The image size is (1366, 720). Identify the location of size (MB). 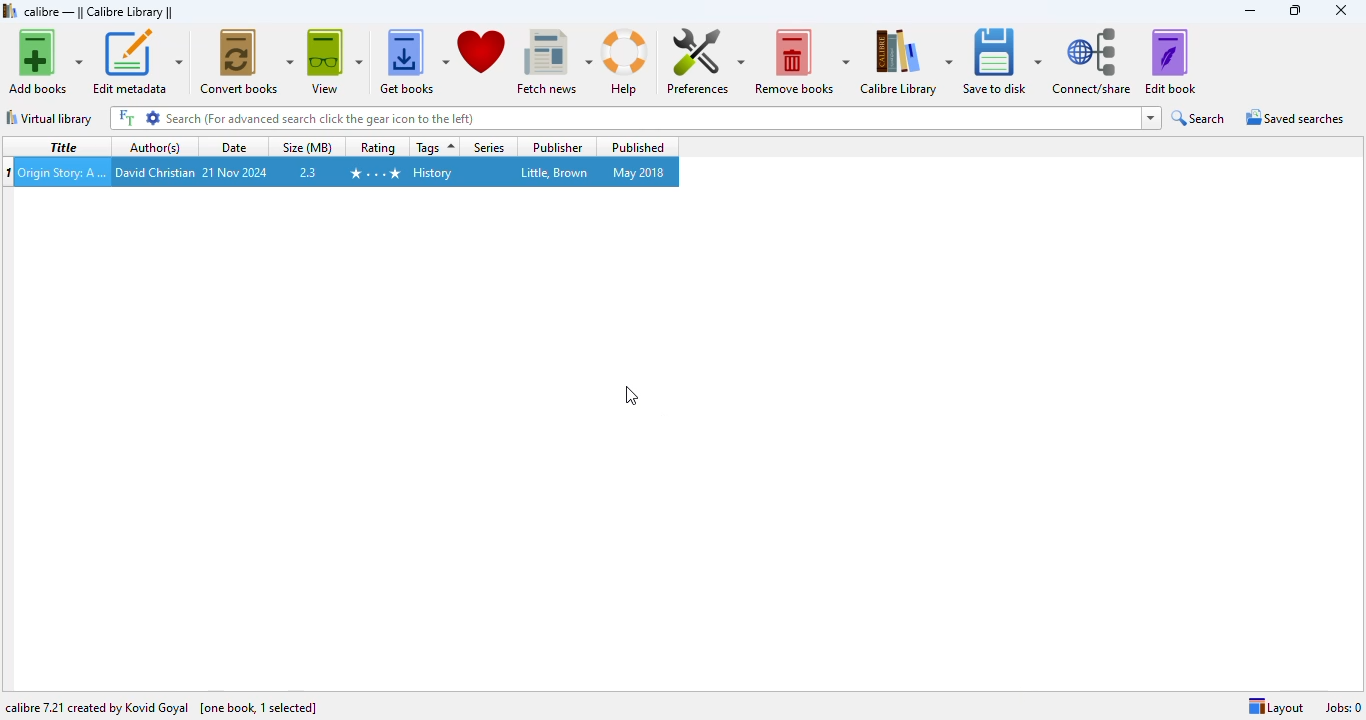
(309, 148).